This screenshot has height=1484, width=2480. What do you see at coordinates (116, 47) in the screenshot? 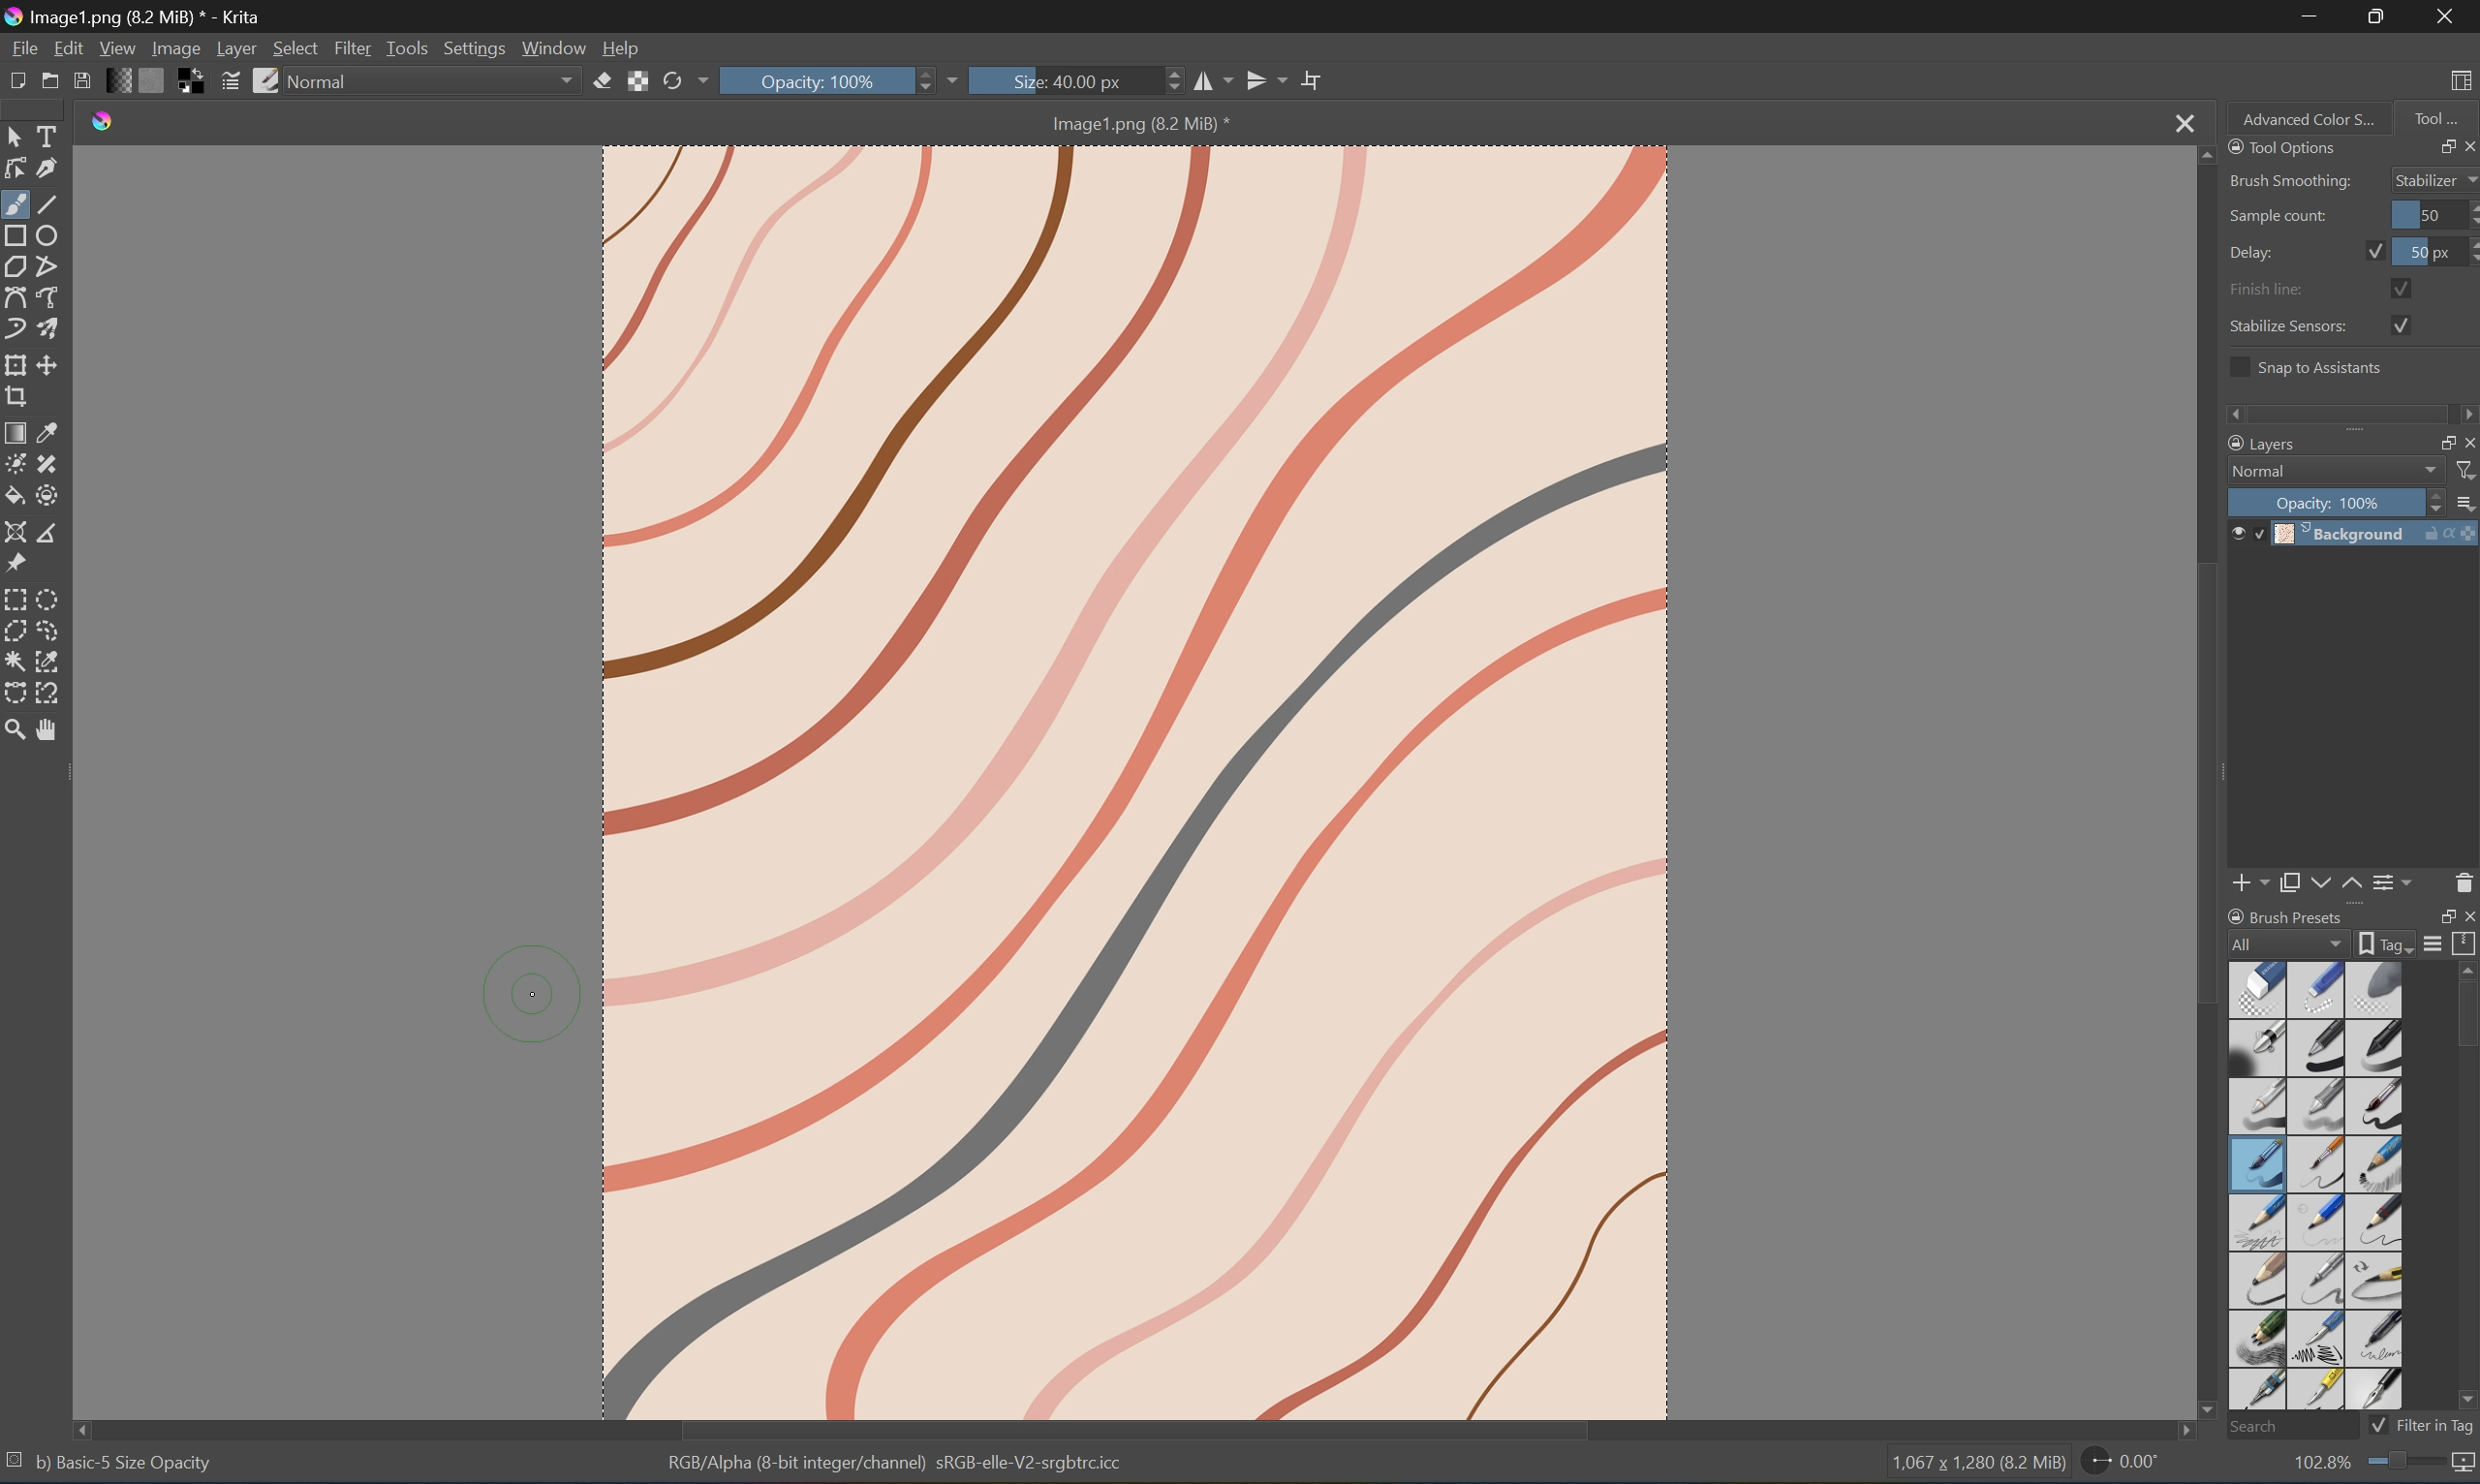
I see `View` at bounding box center [116, 47].